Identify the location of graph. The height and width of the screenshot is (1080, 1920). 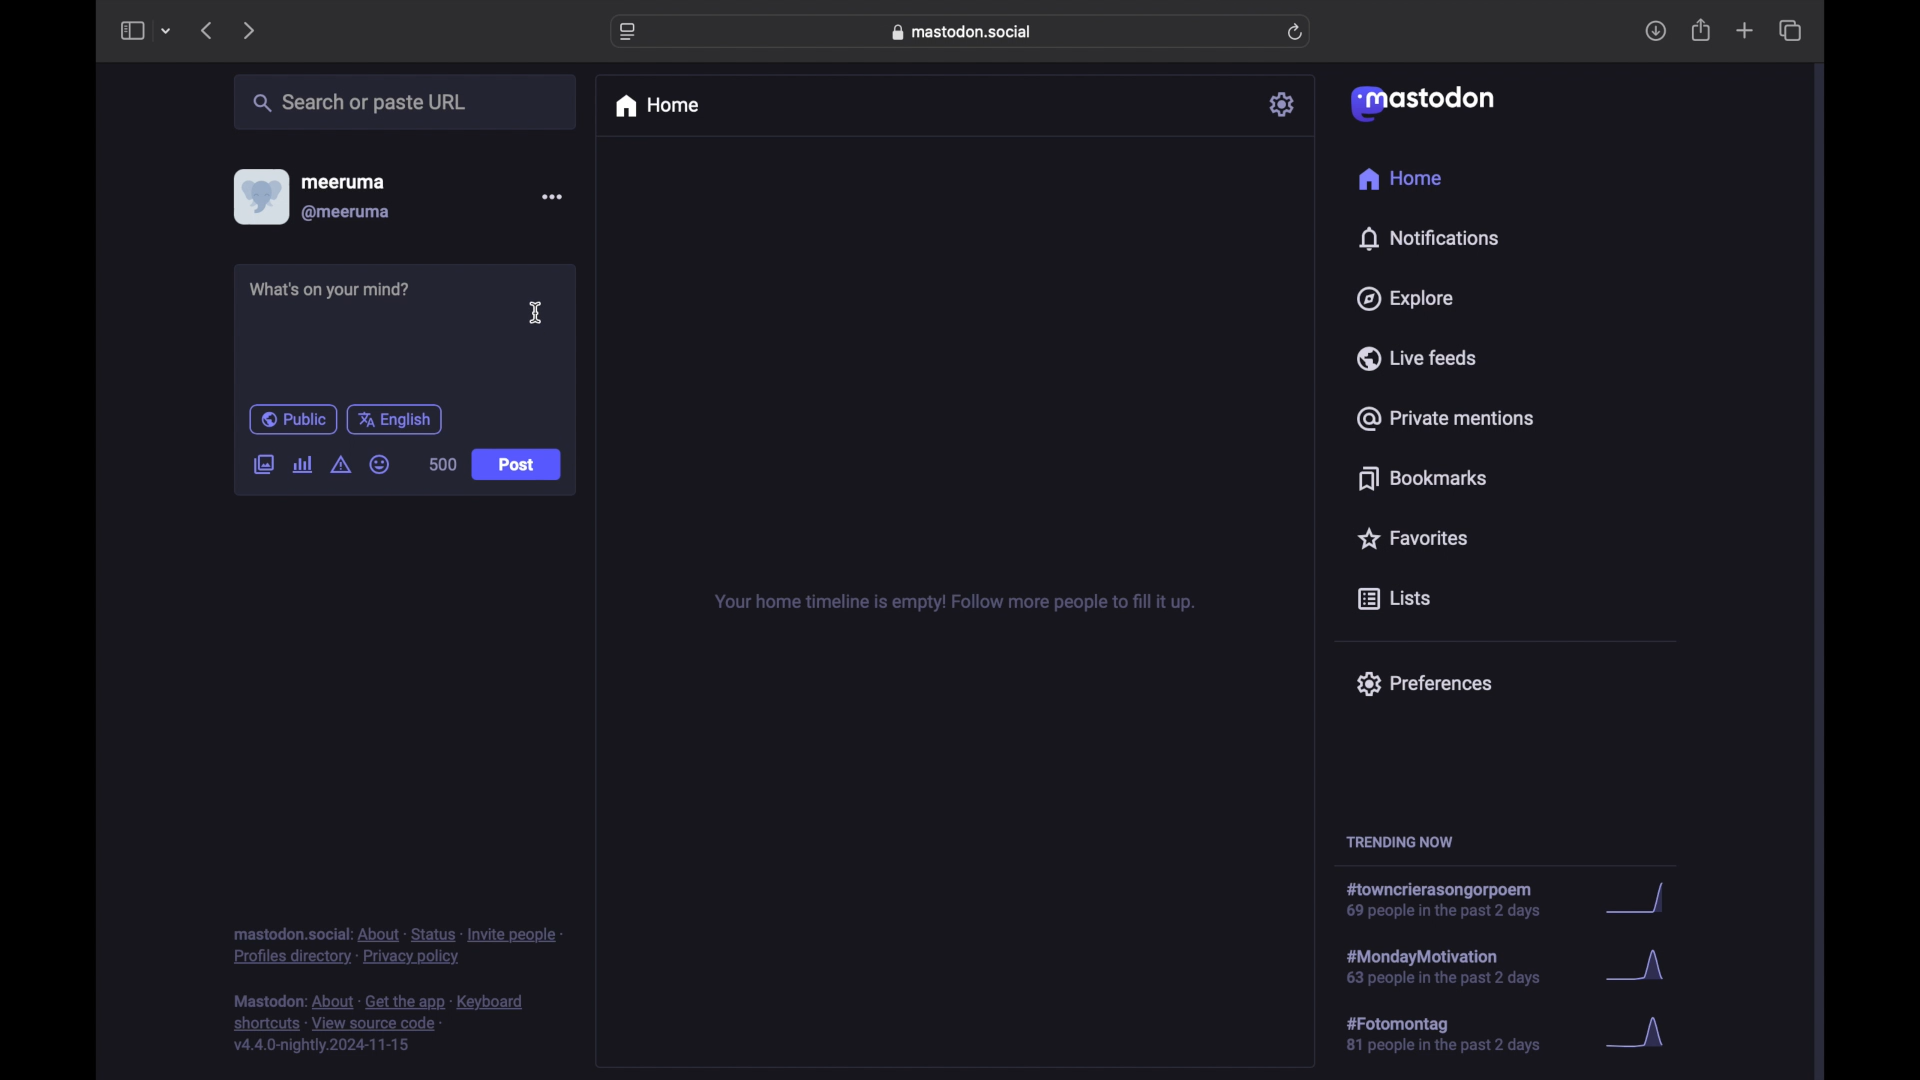
(1652, 1041).